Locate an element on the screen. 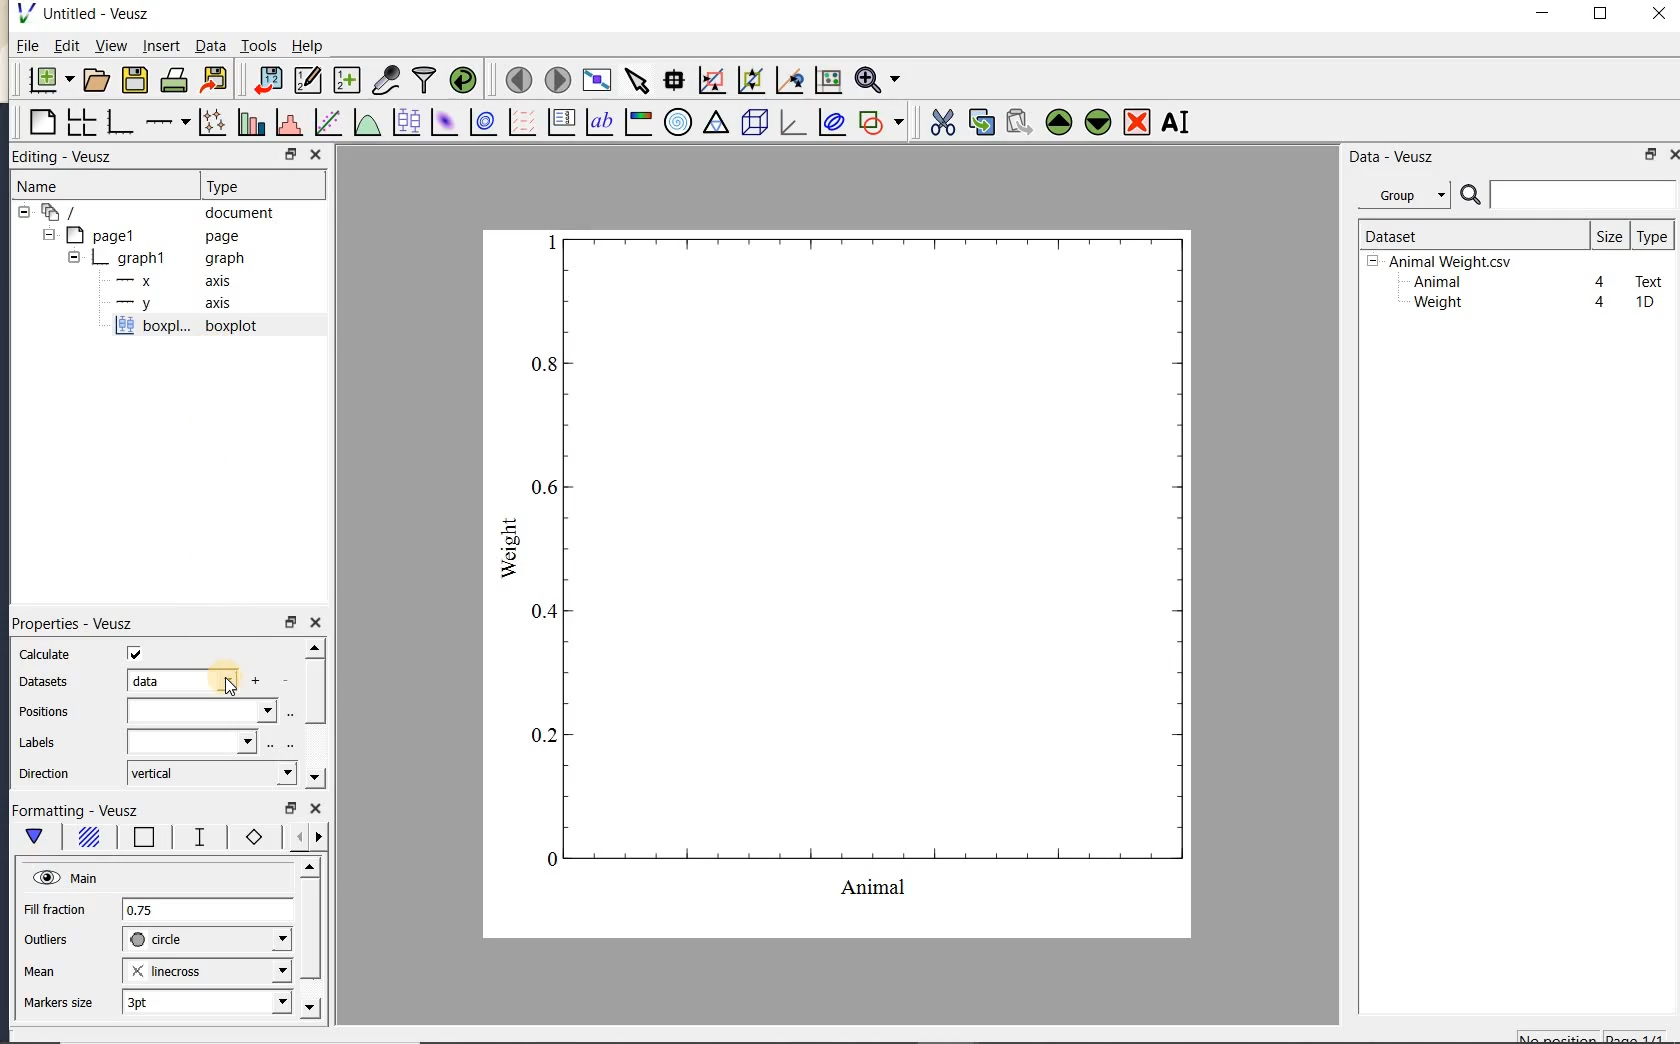 This screenshot has height=1044, width=1680. reload linked datasets is located at coordinates (463, 78).